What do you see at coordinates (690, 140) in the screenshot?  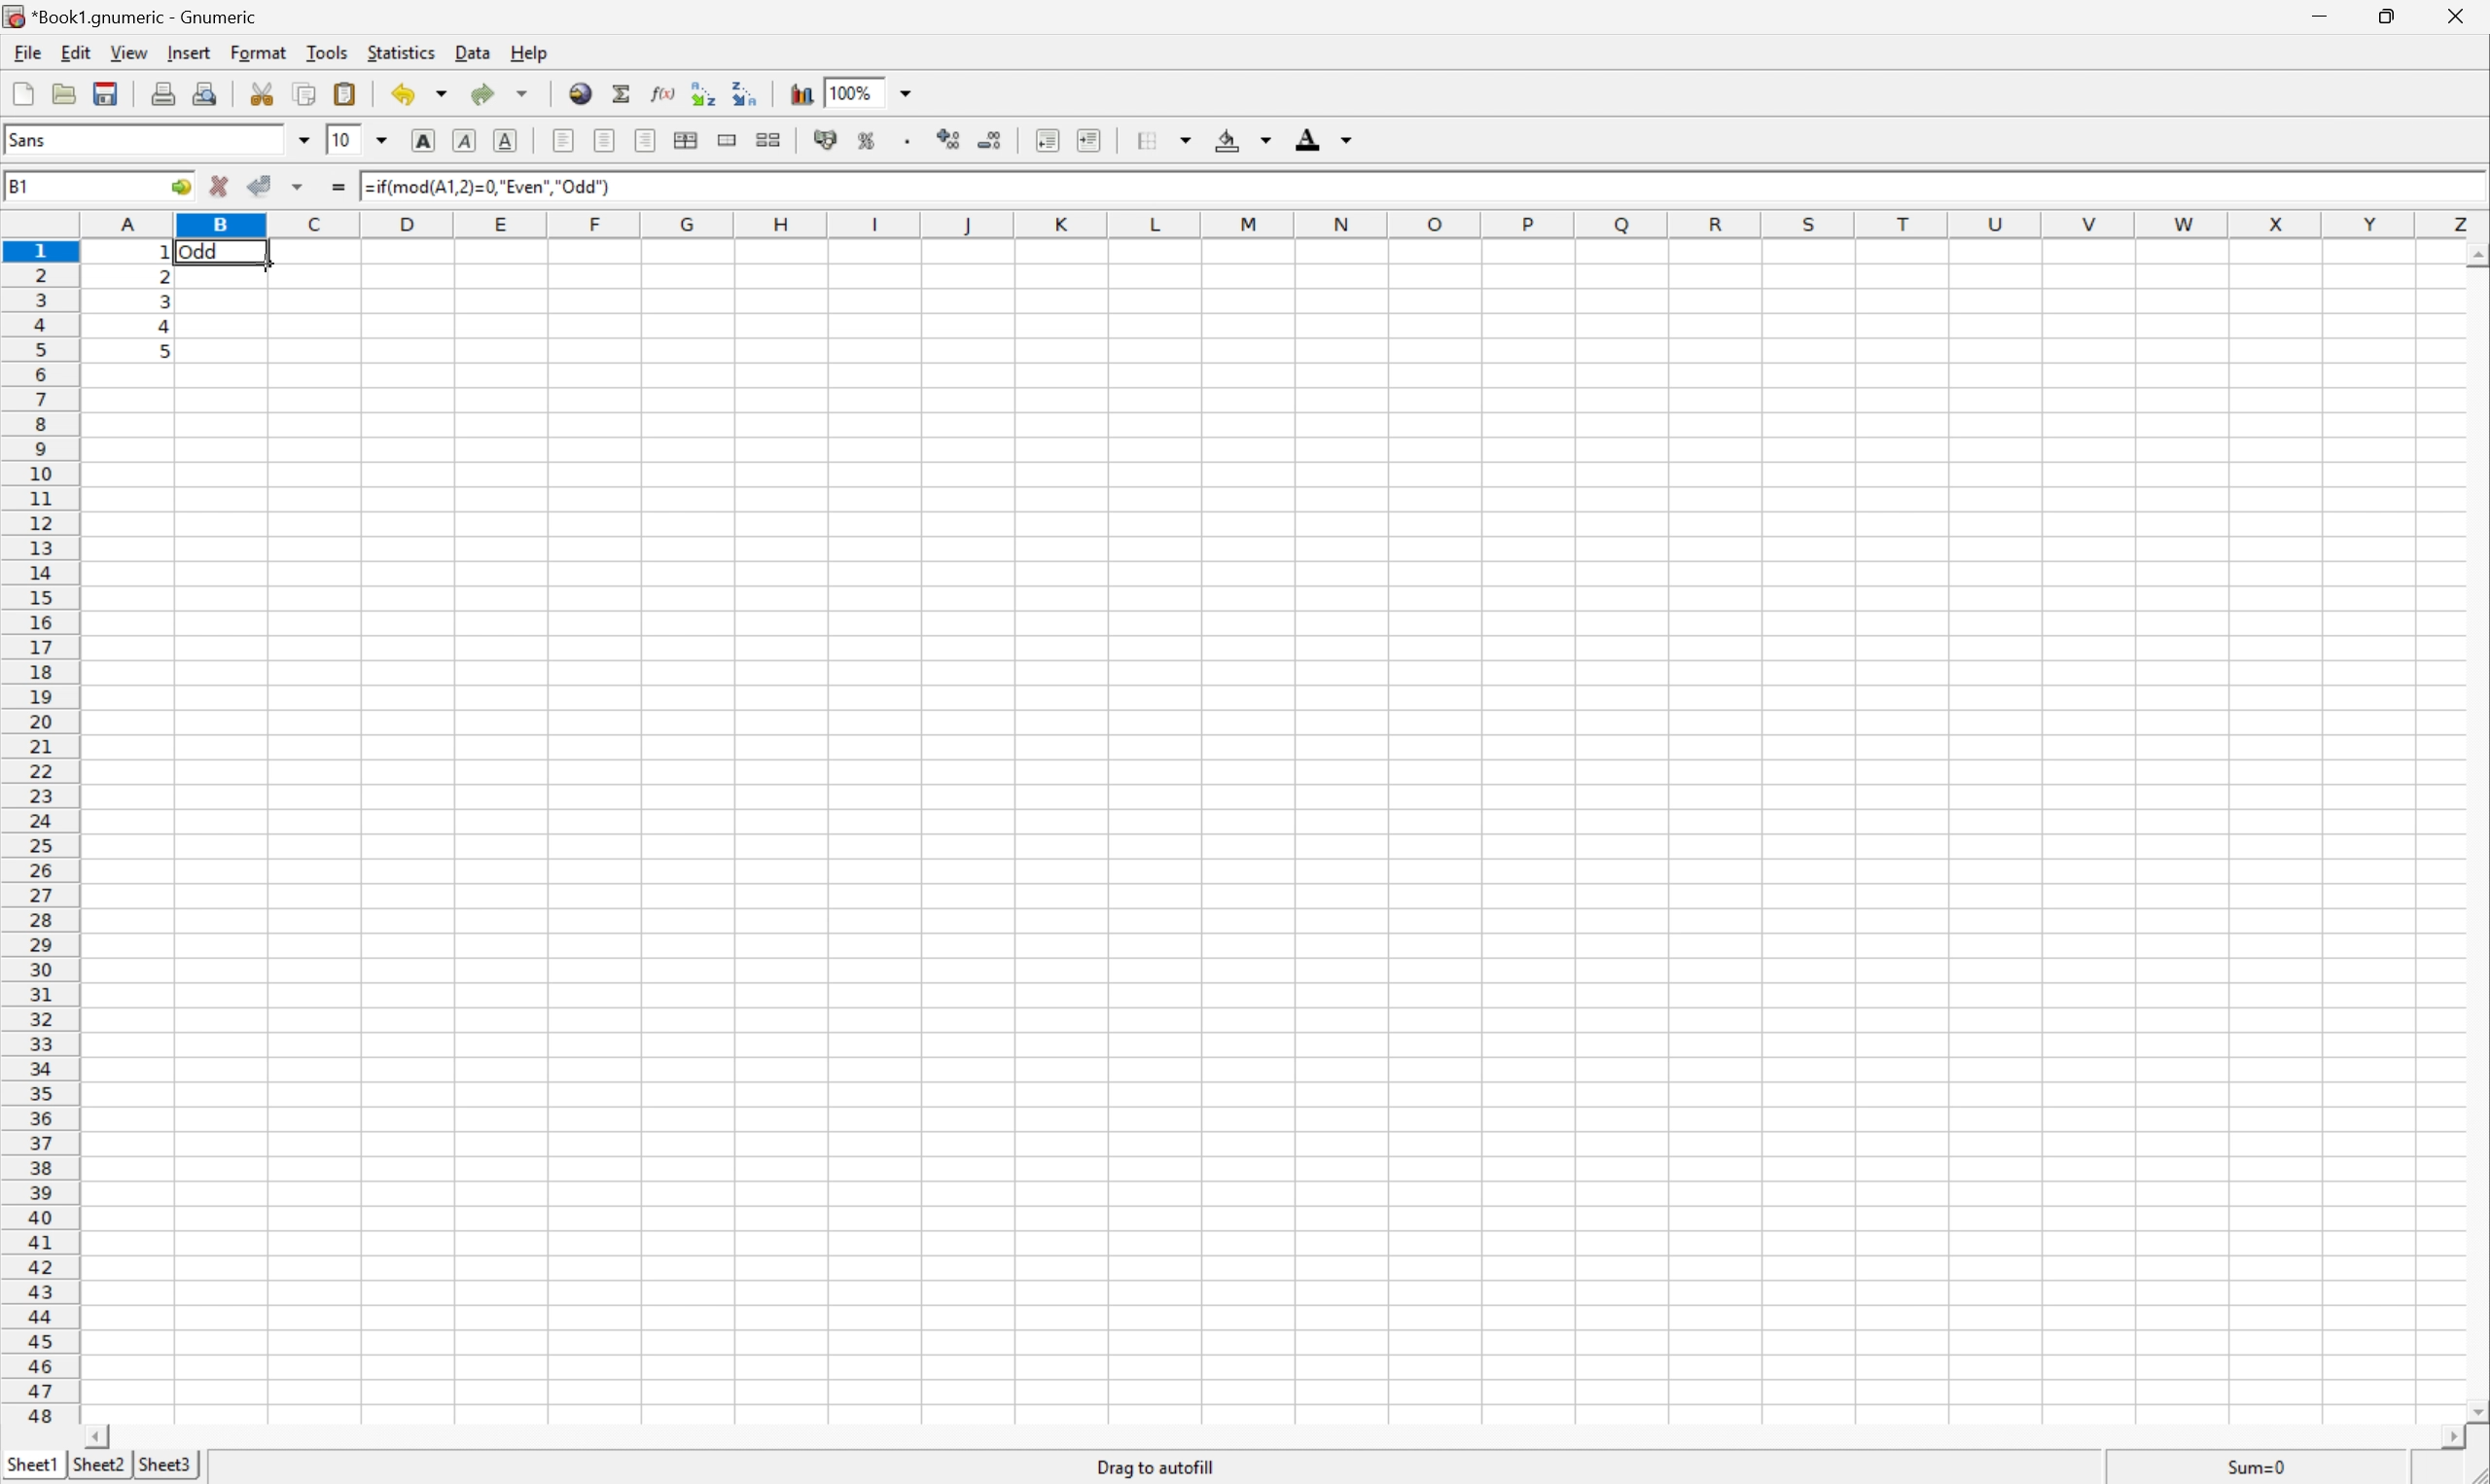 I see `Center horizontally across selection` at bounding box center [690, 140].